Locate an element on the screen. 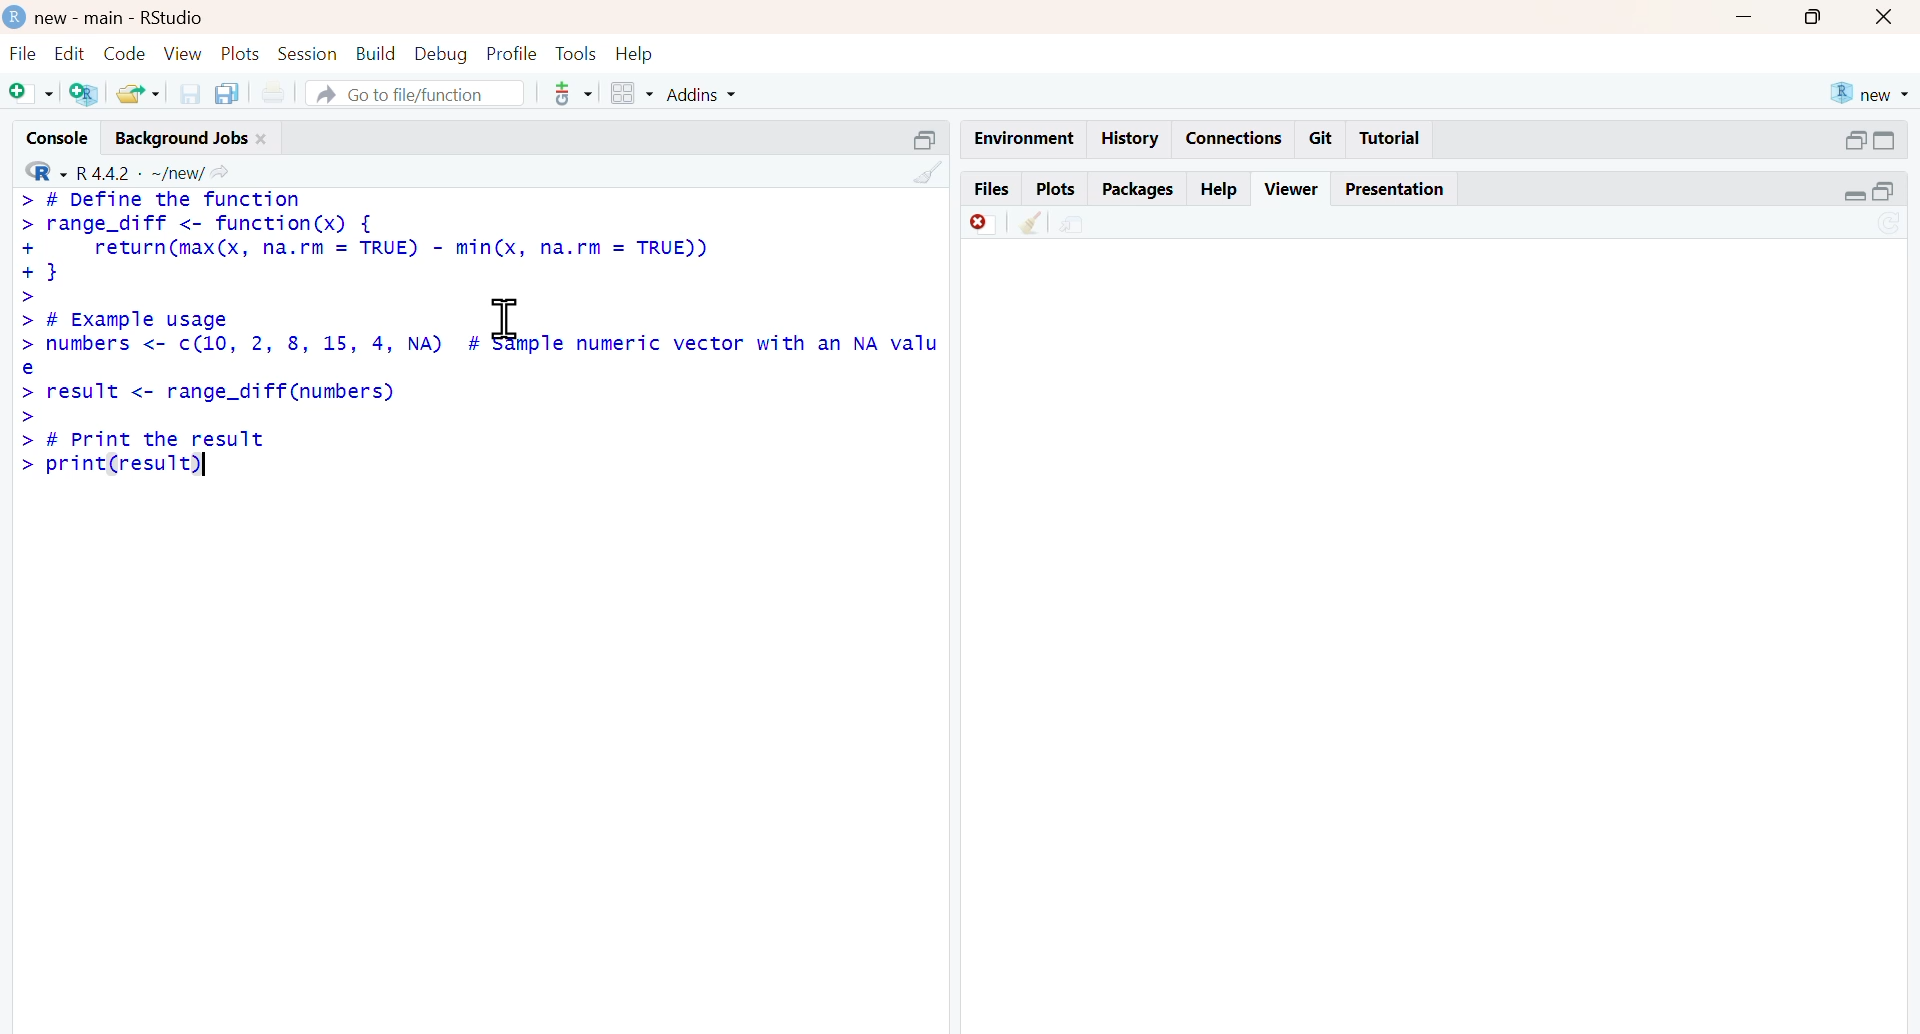  copy is located at coordinates (227, 93).